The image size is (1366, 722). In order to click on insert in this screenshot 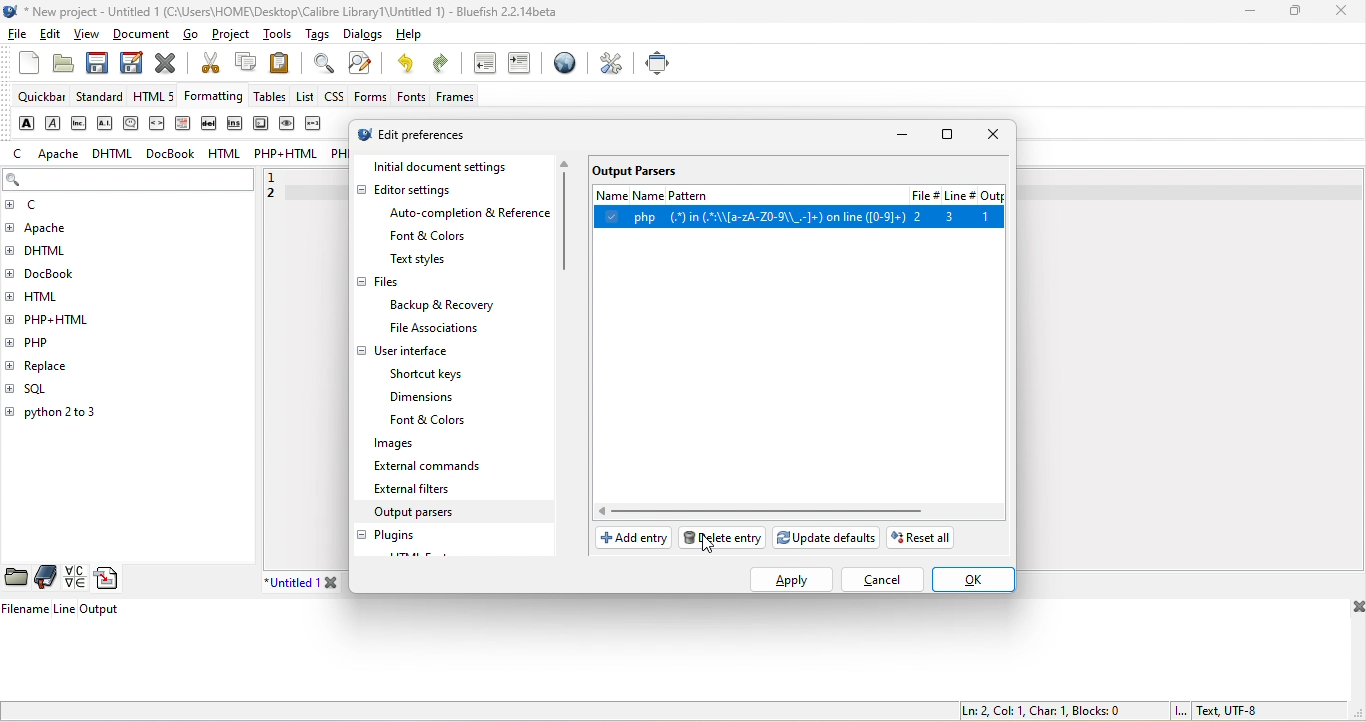, I will do `click(233, 125)`.